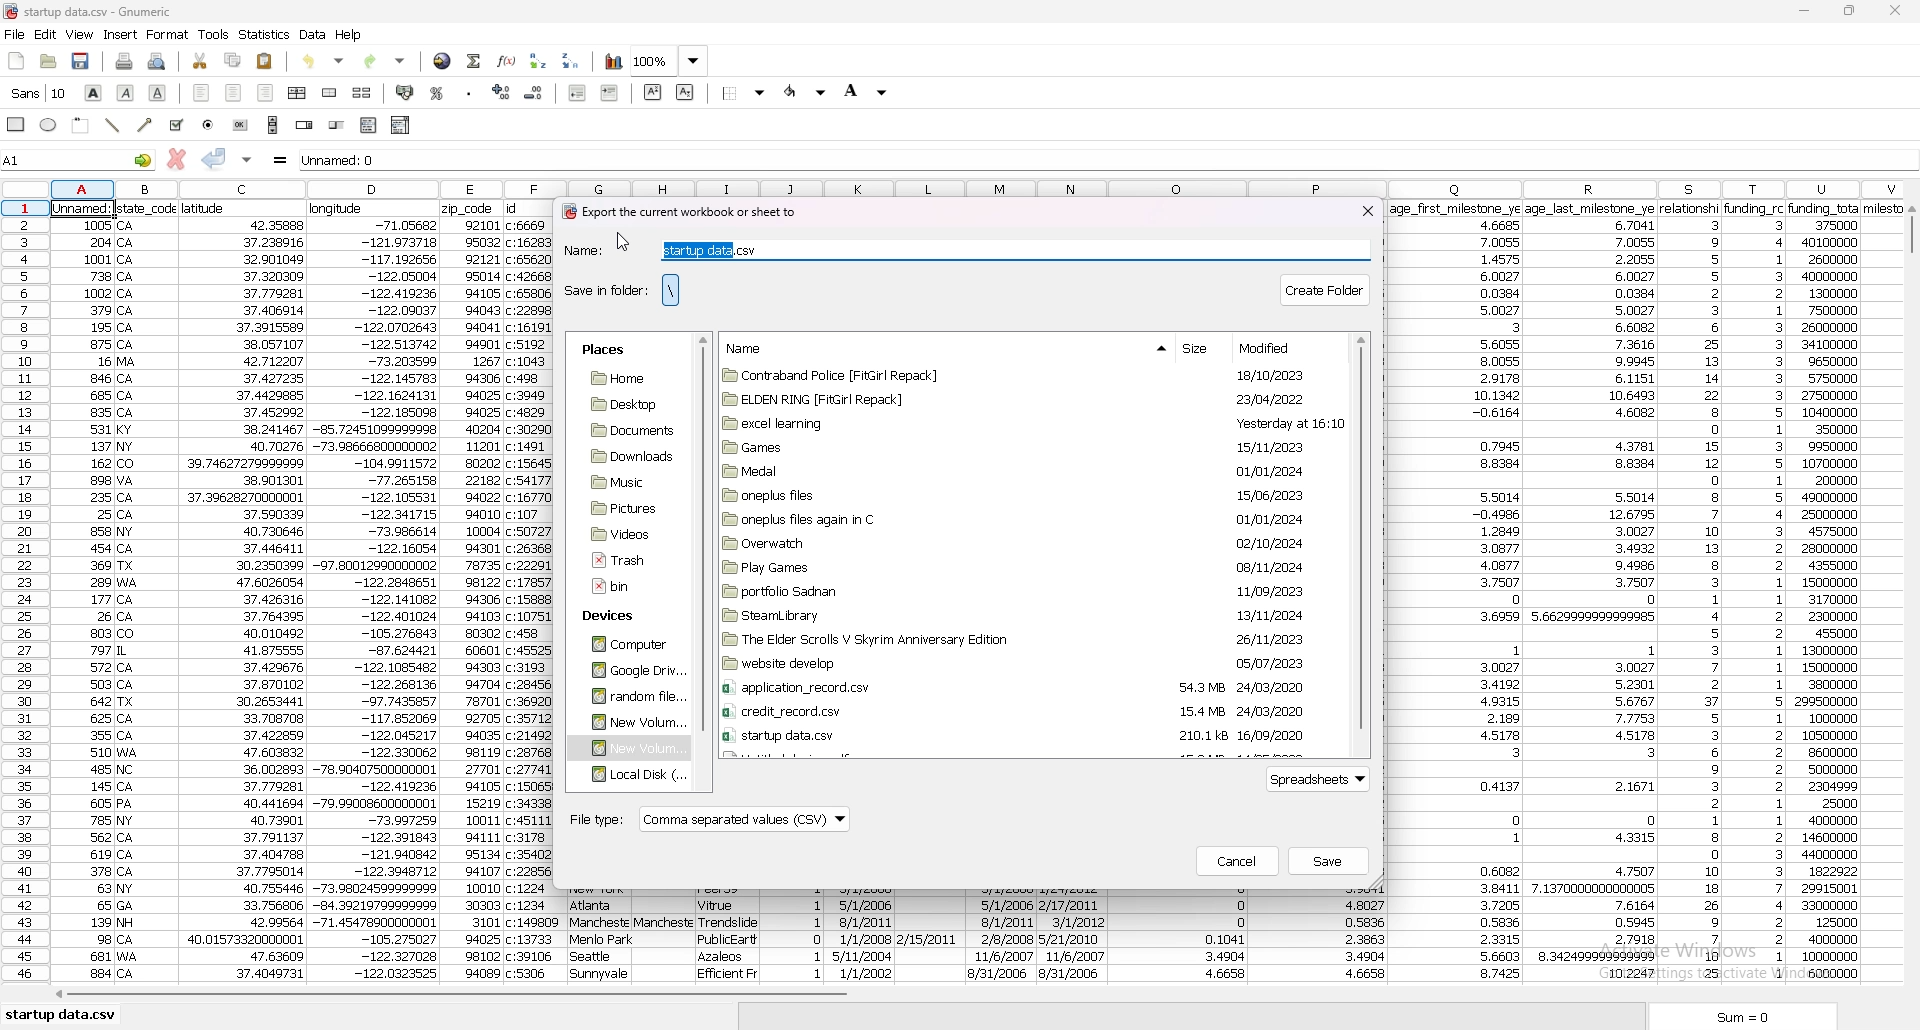 This screenshot has height=1030, width=1920. I want to click on folder, so click(1031, 423).